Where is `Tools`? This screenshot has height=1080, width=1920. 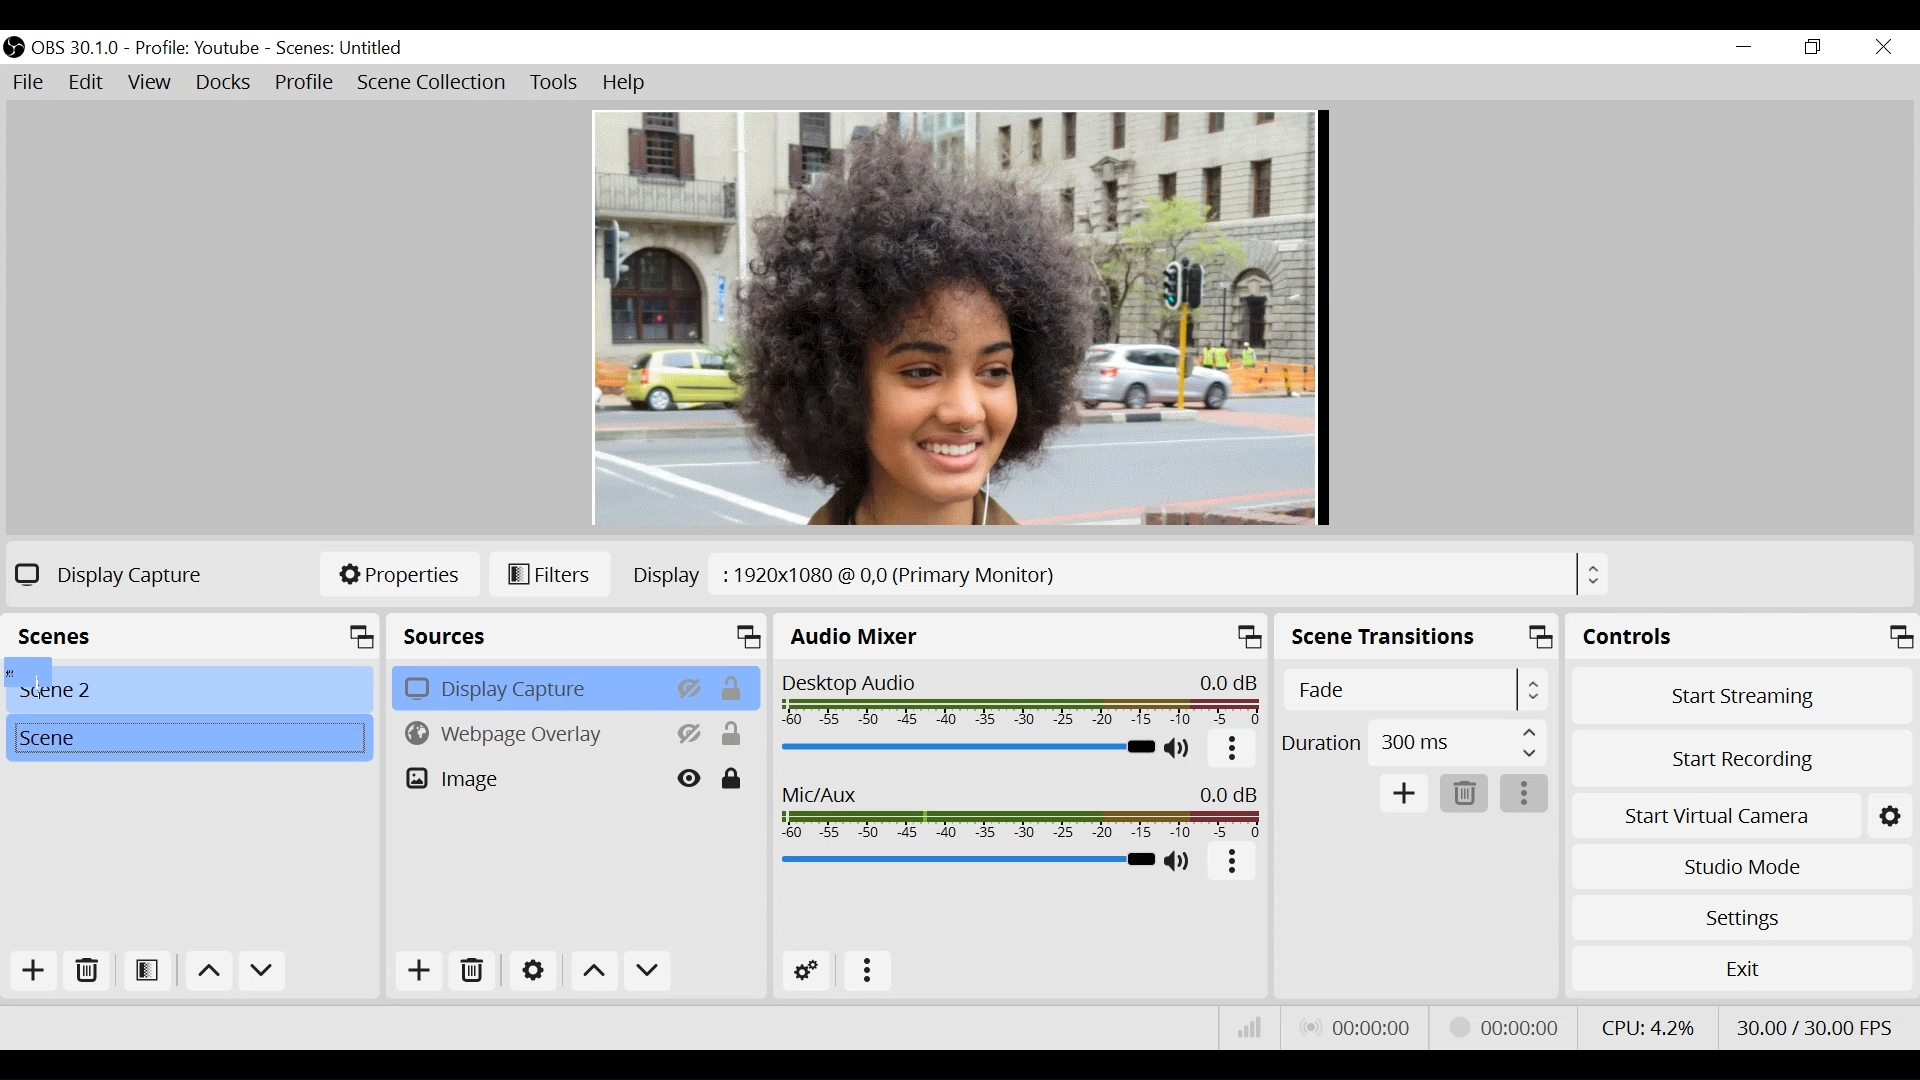 Tools is located at coordinates (556, 83).